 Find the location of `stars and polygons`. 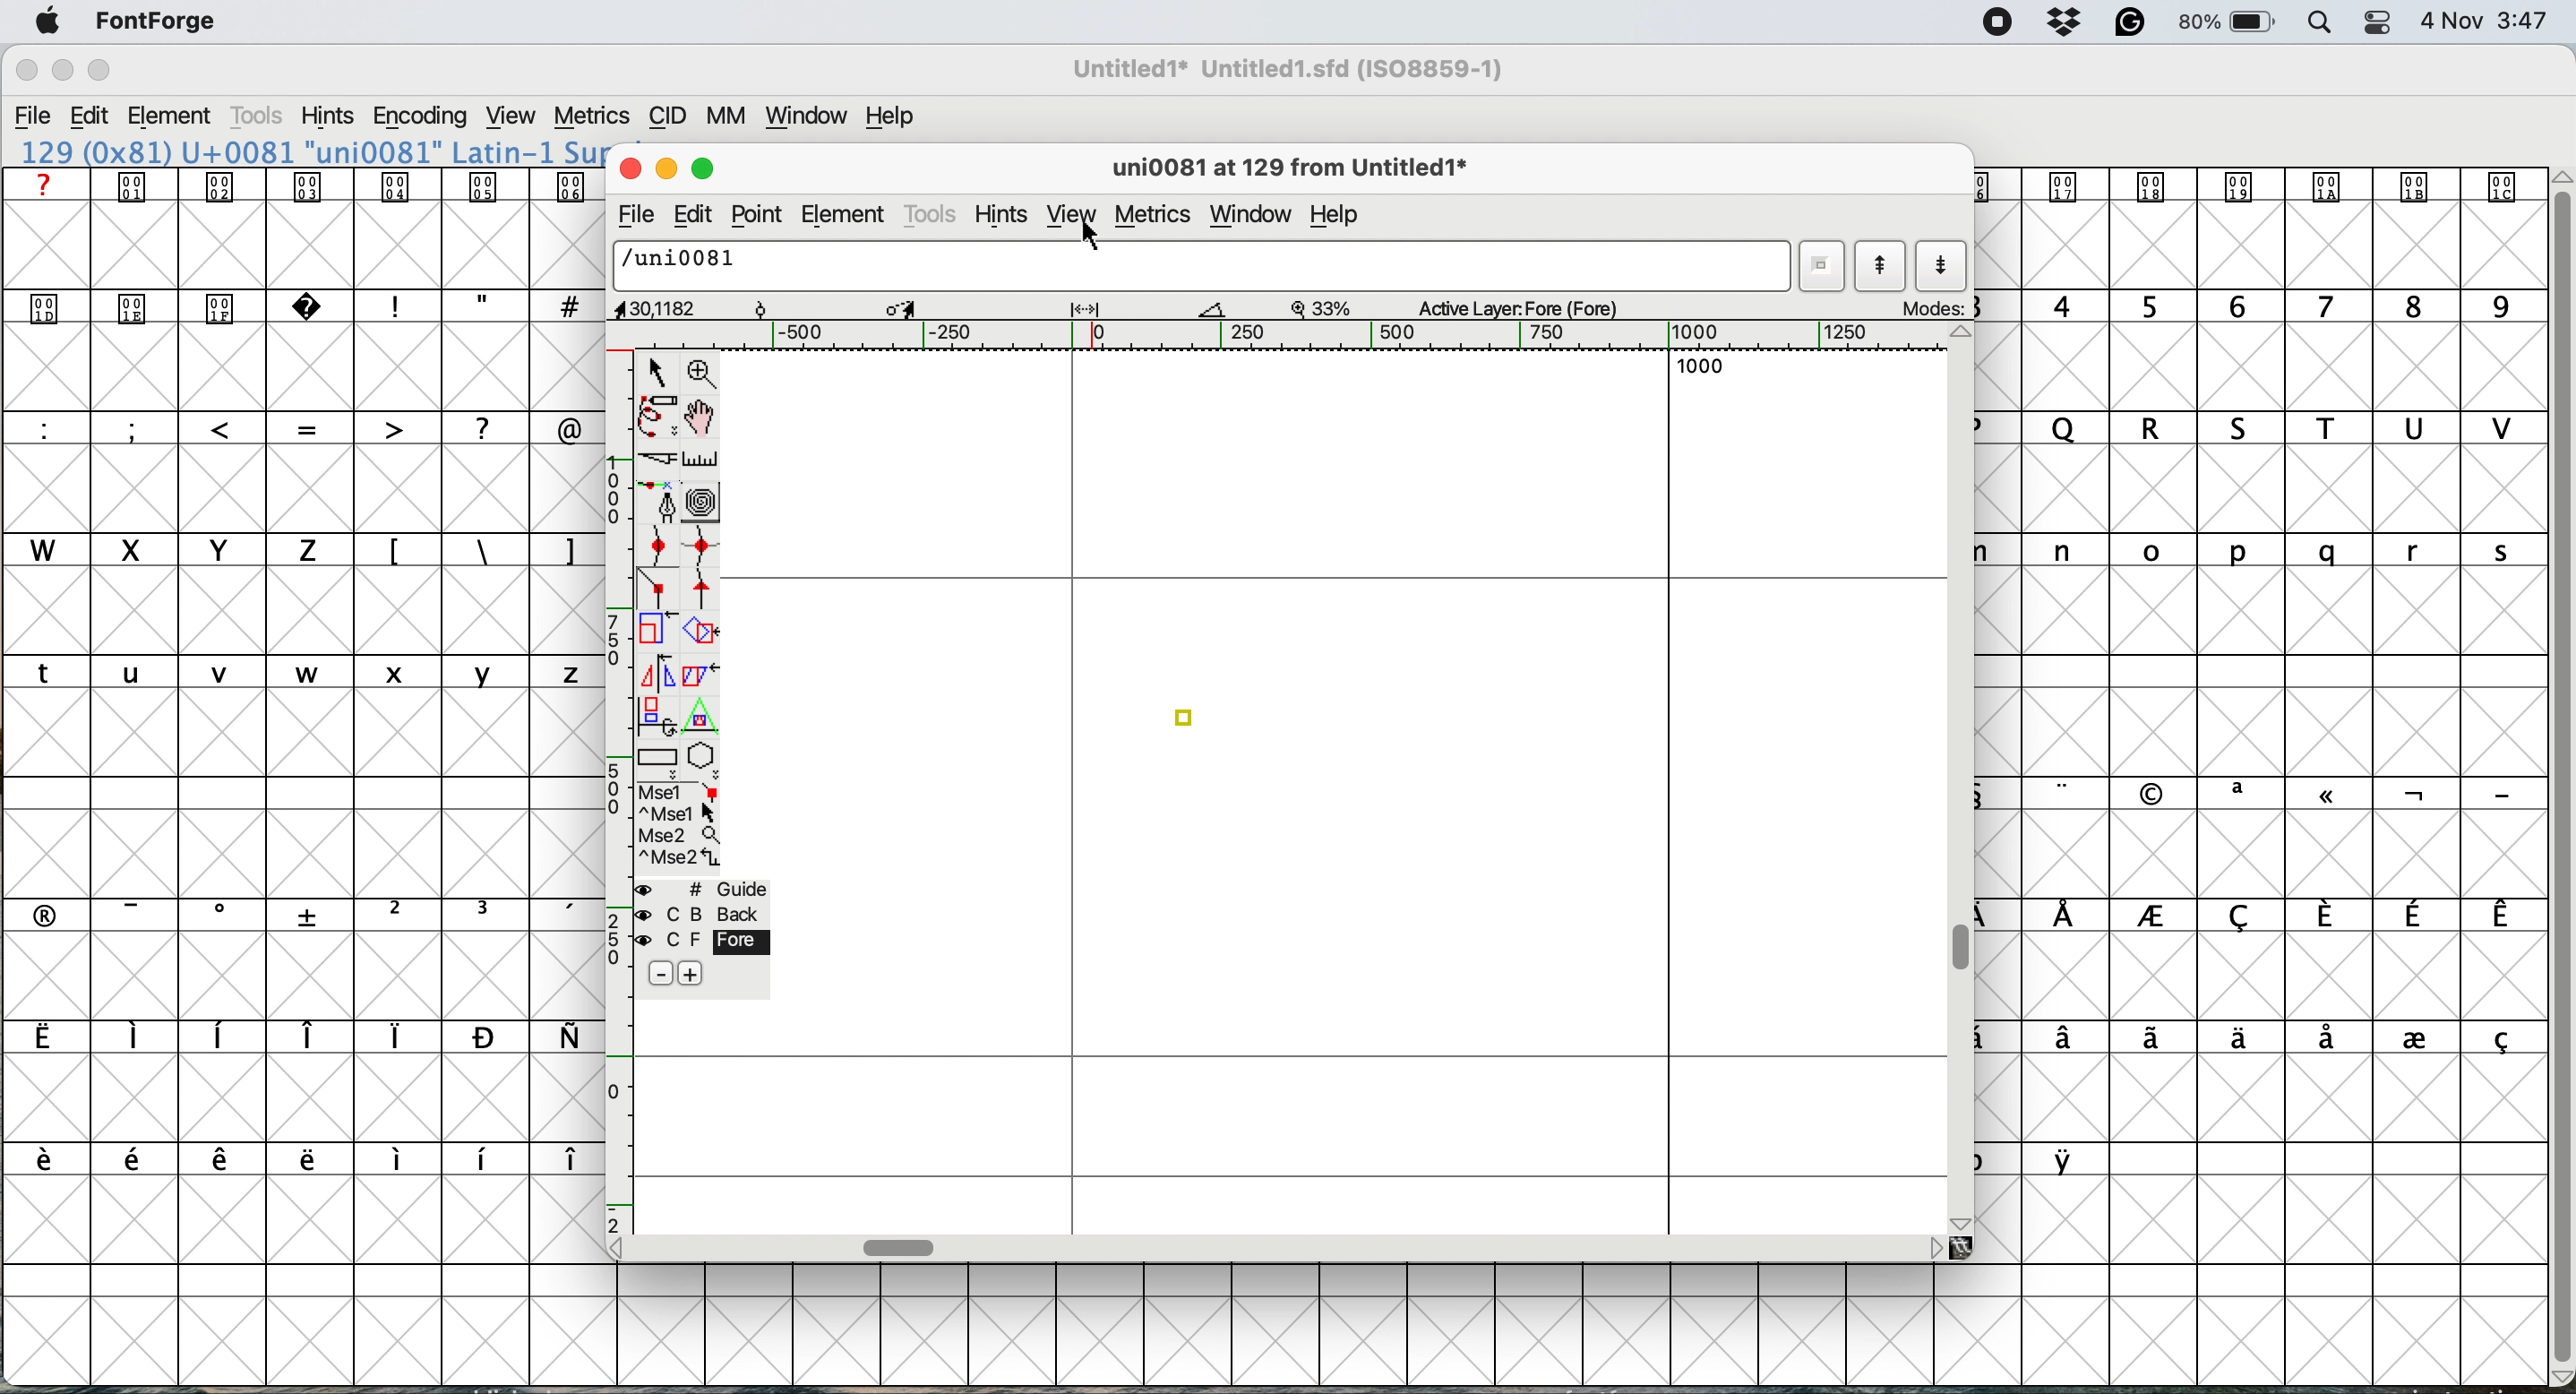

stars and polygons is located at coordinates (705, 760).